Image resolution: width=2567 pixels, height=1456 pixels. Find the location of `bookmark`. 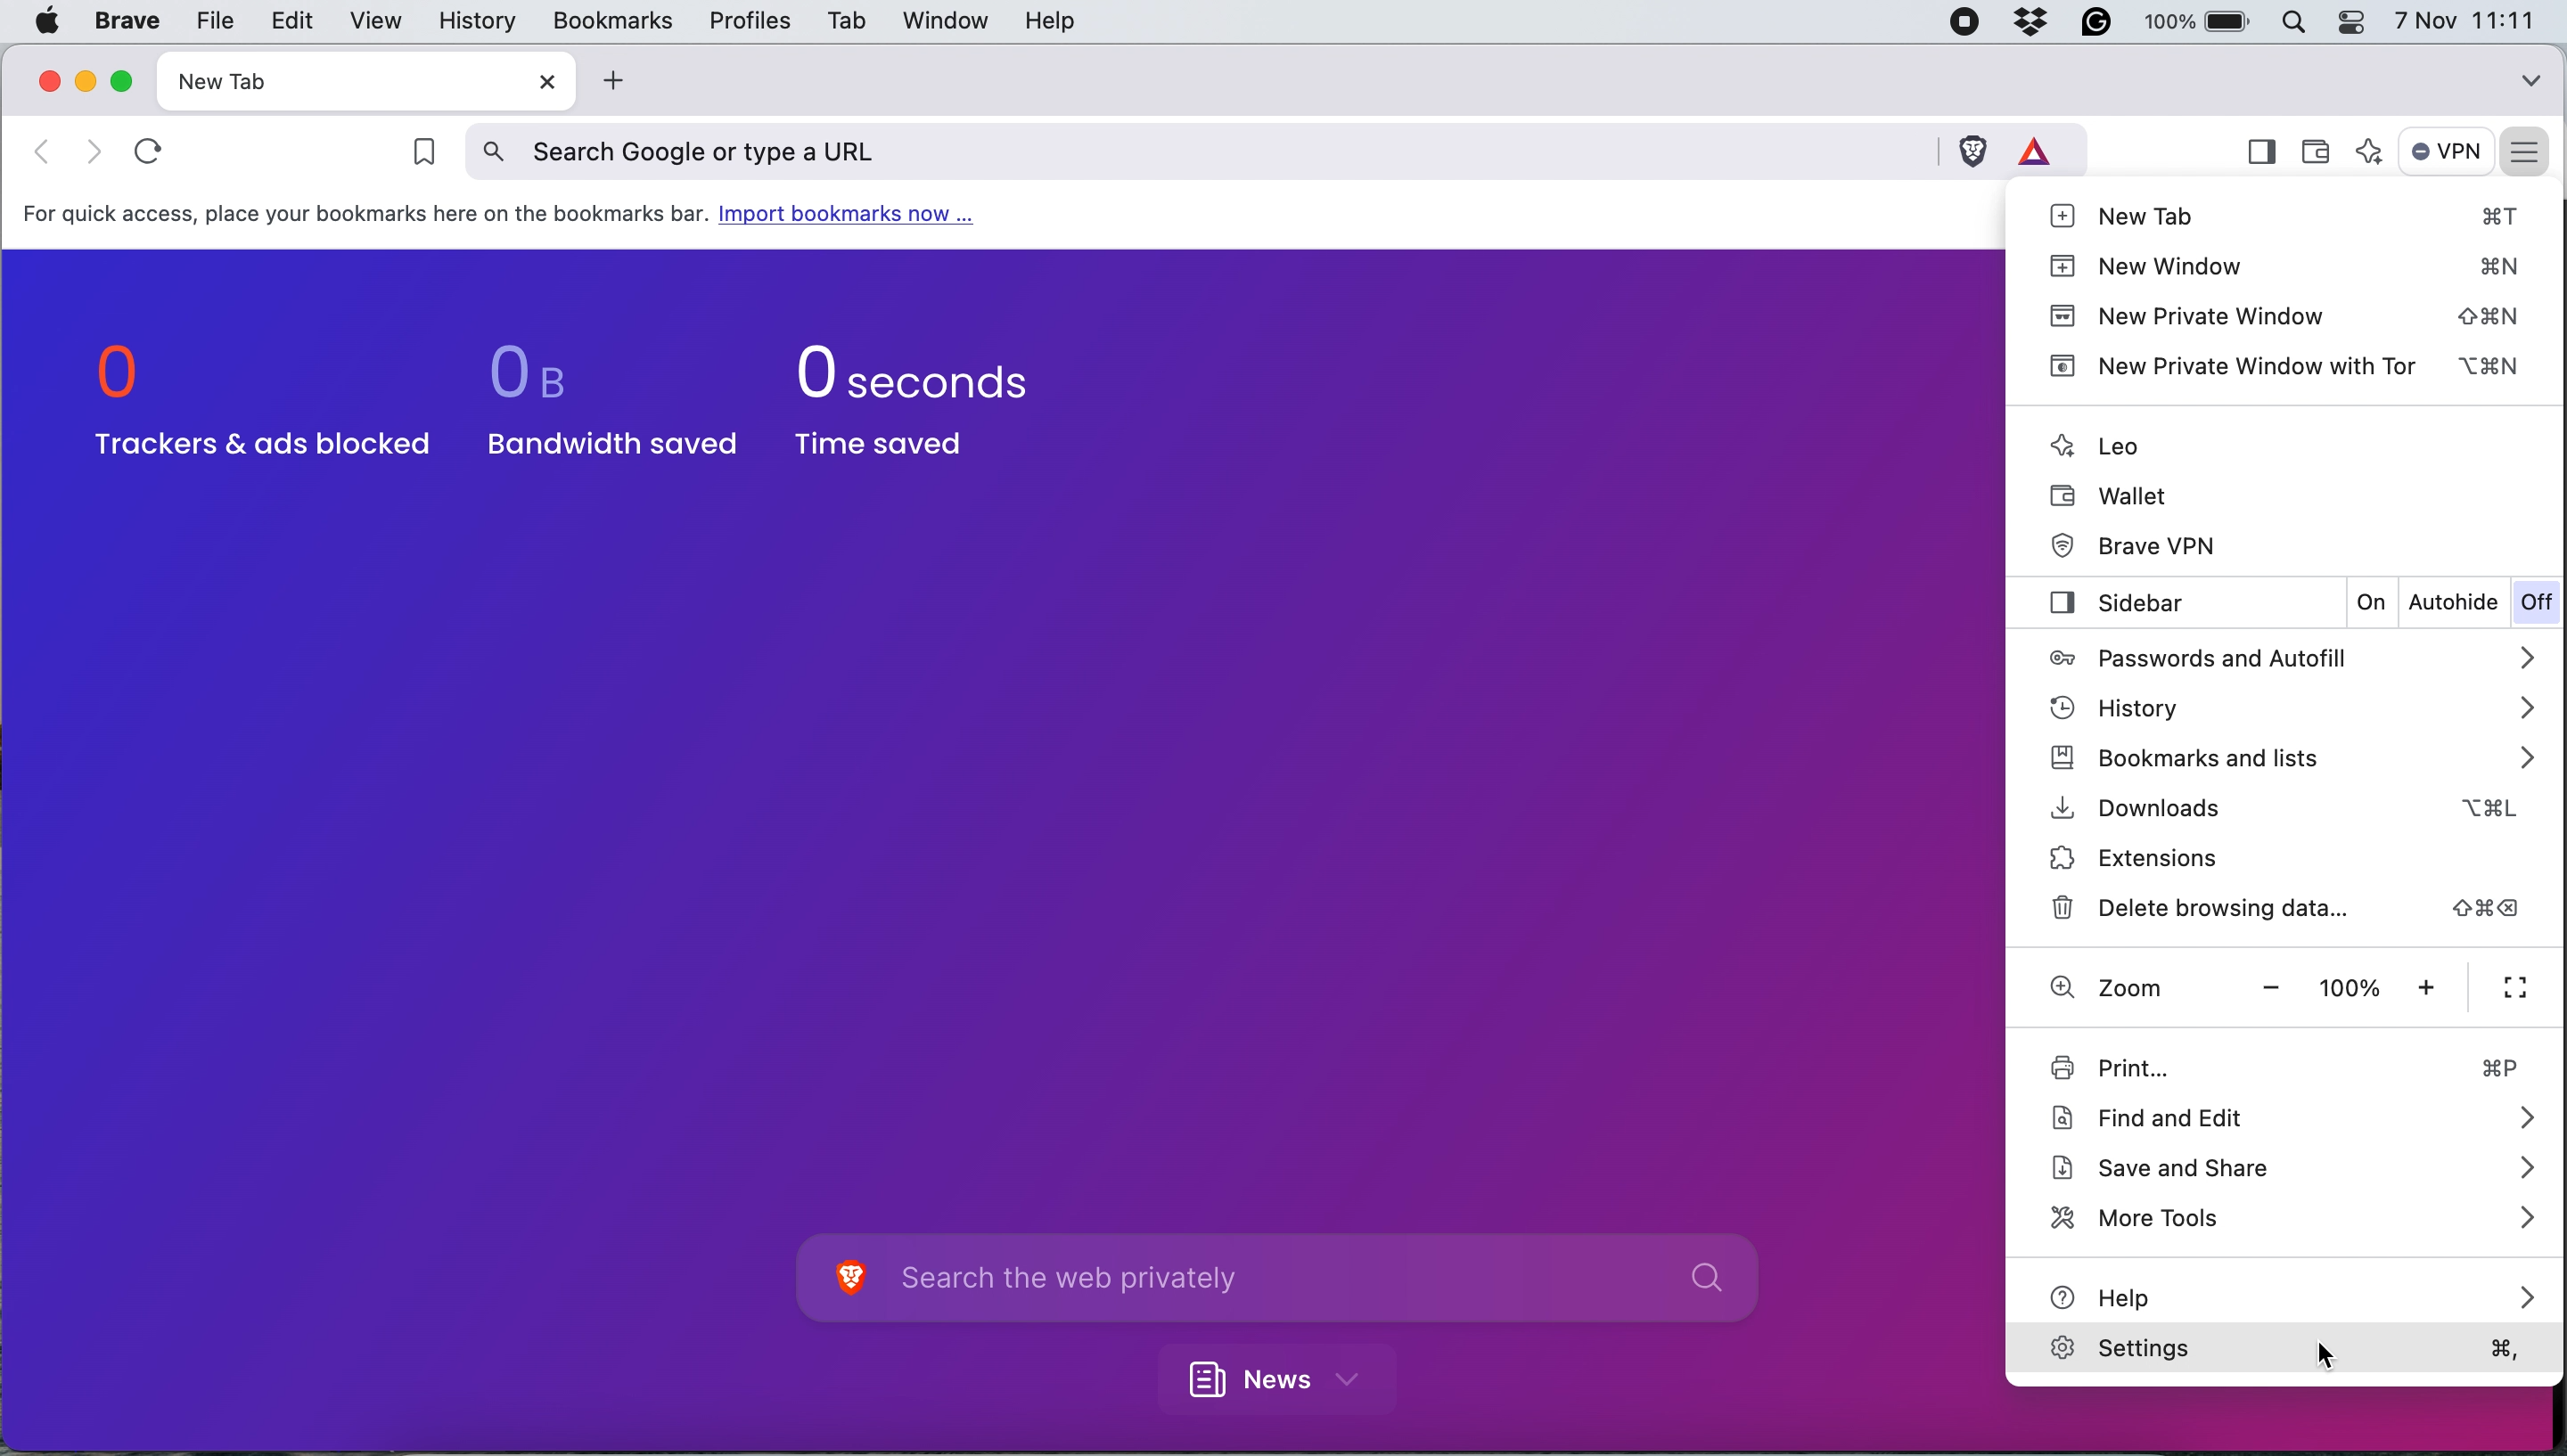

bookmark is located at coordinates (415, 155).